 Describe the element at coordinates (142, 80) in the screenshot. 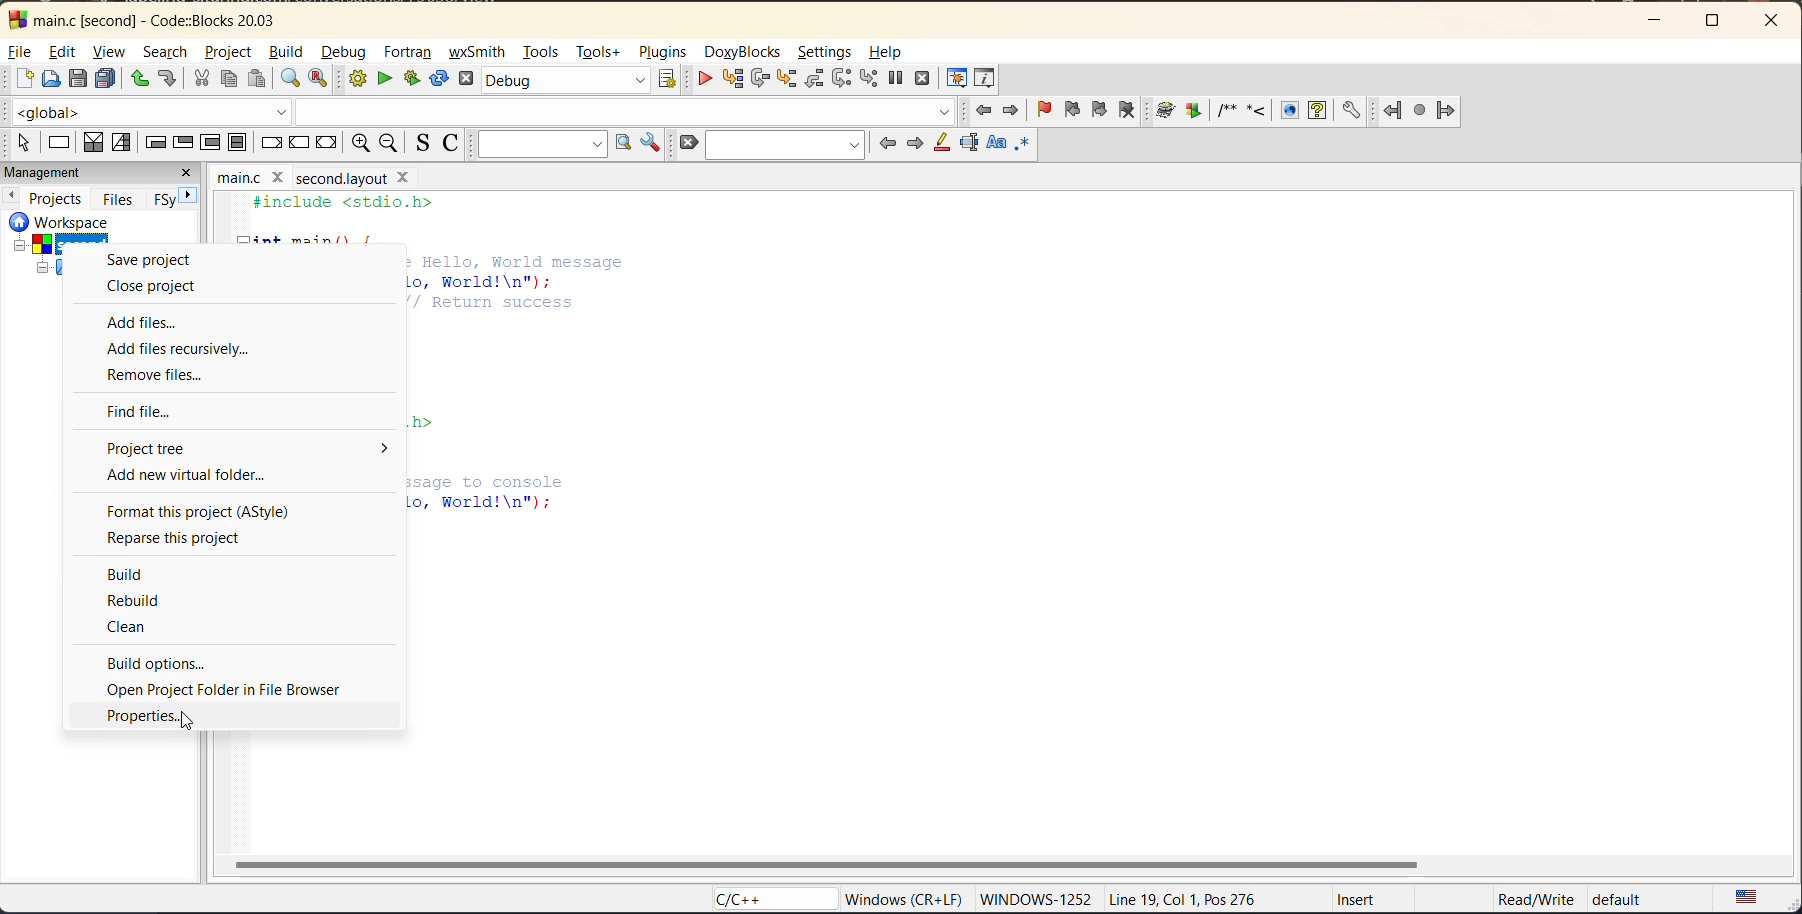

I see `undo` at that location.